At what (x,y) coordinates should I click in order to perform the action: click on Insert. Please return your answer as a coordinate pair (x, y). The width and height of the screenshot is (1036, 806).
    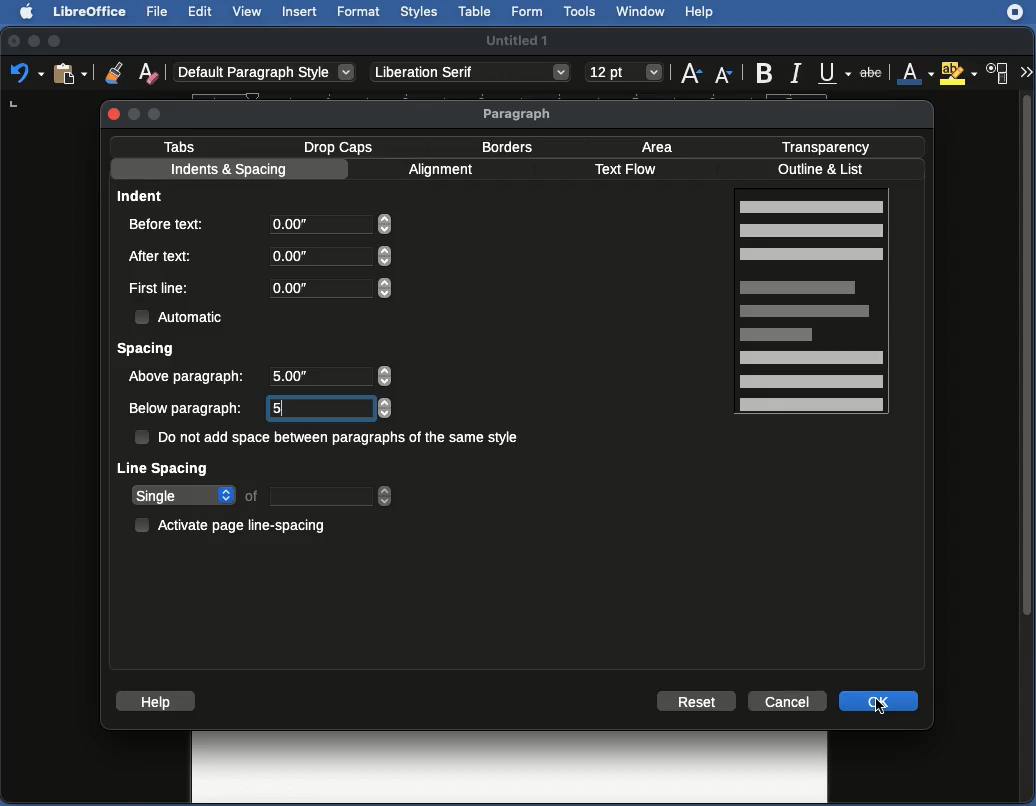
    Looking at the image, I should click on (299, 11).